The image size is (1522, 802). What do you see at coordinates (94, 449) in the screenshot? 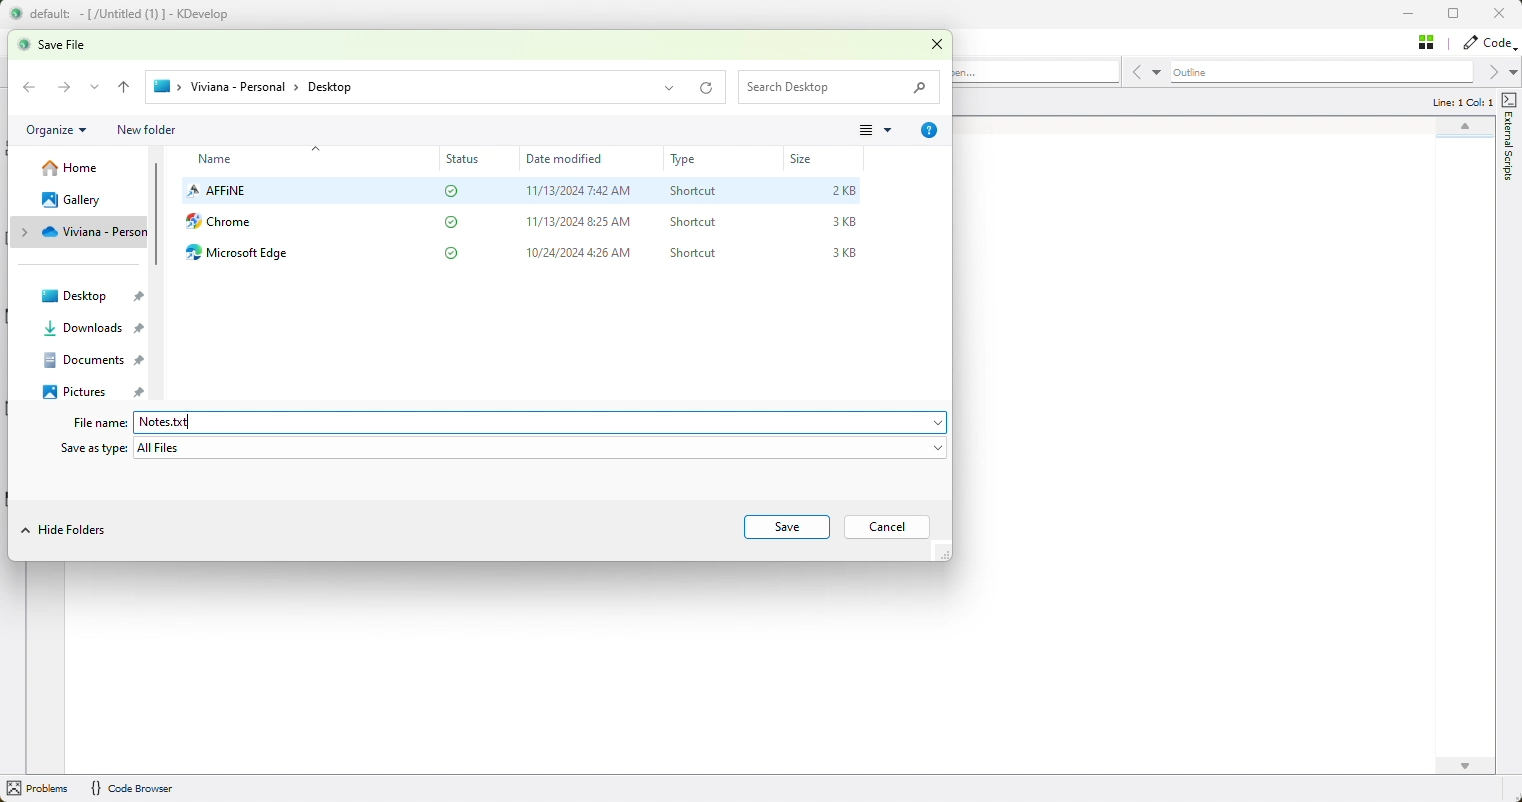
I see `Save as type:` at bounding box center [94, 449].